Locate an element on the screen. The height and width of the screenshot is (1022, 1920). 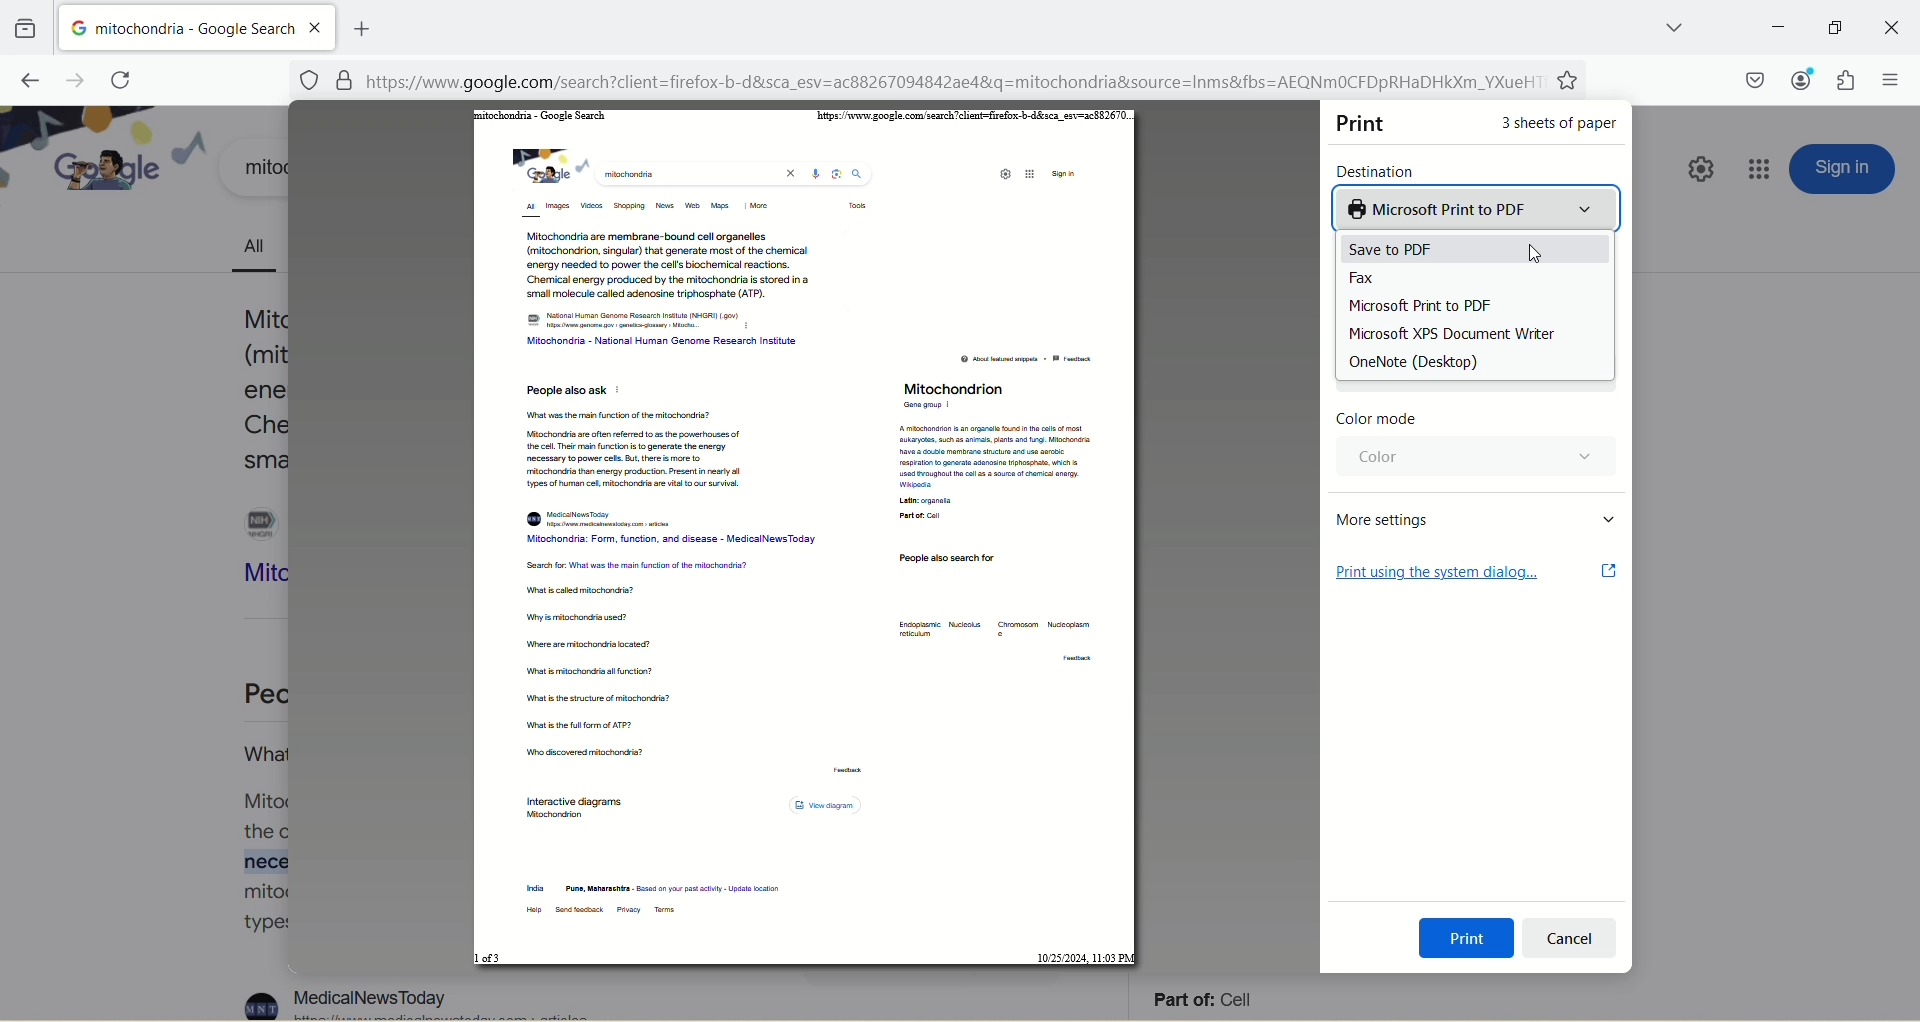
print using the system dialog is located at coordinates (1477, 572).